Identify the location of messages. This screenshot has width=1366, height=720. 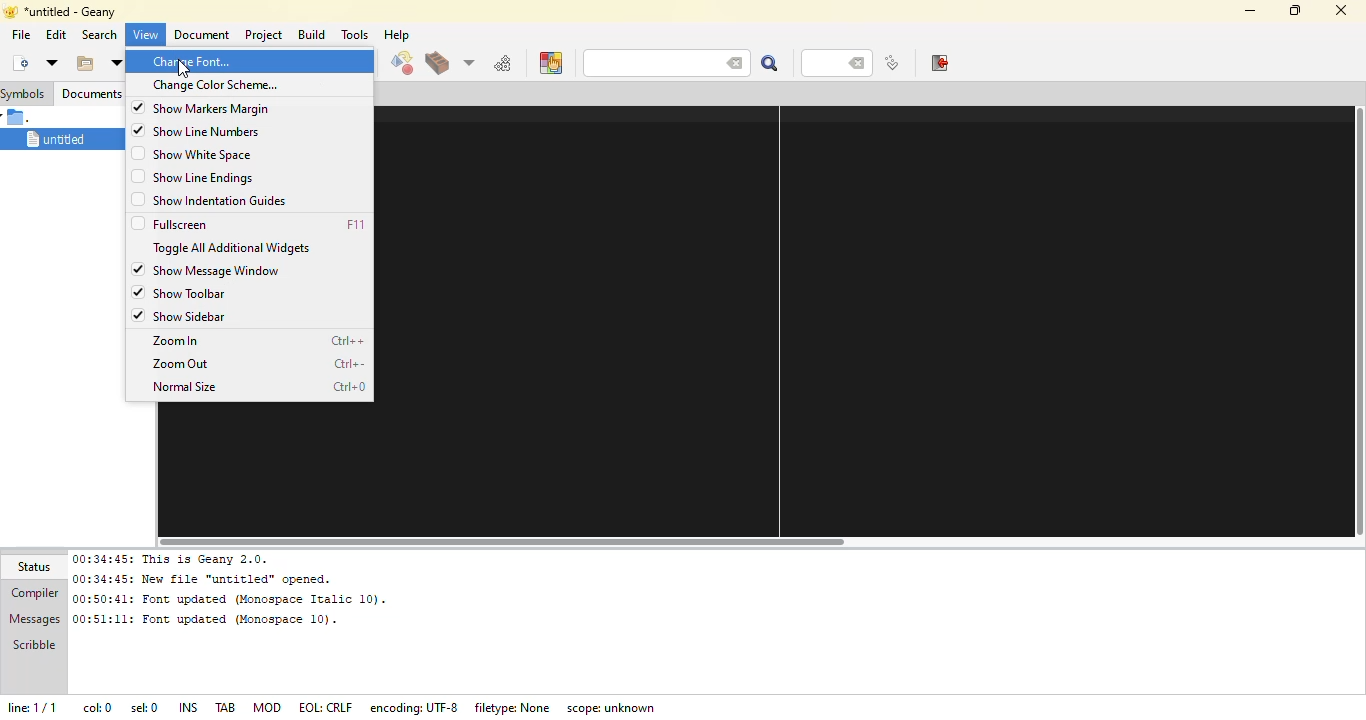
(34, 620).